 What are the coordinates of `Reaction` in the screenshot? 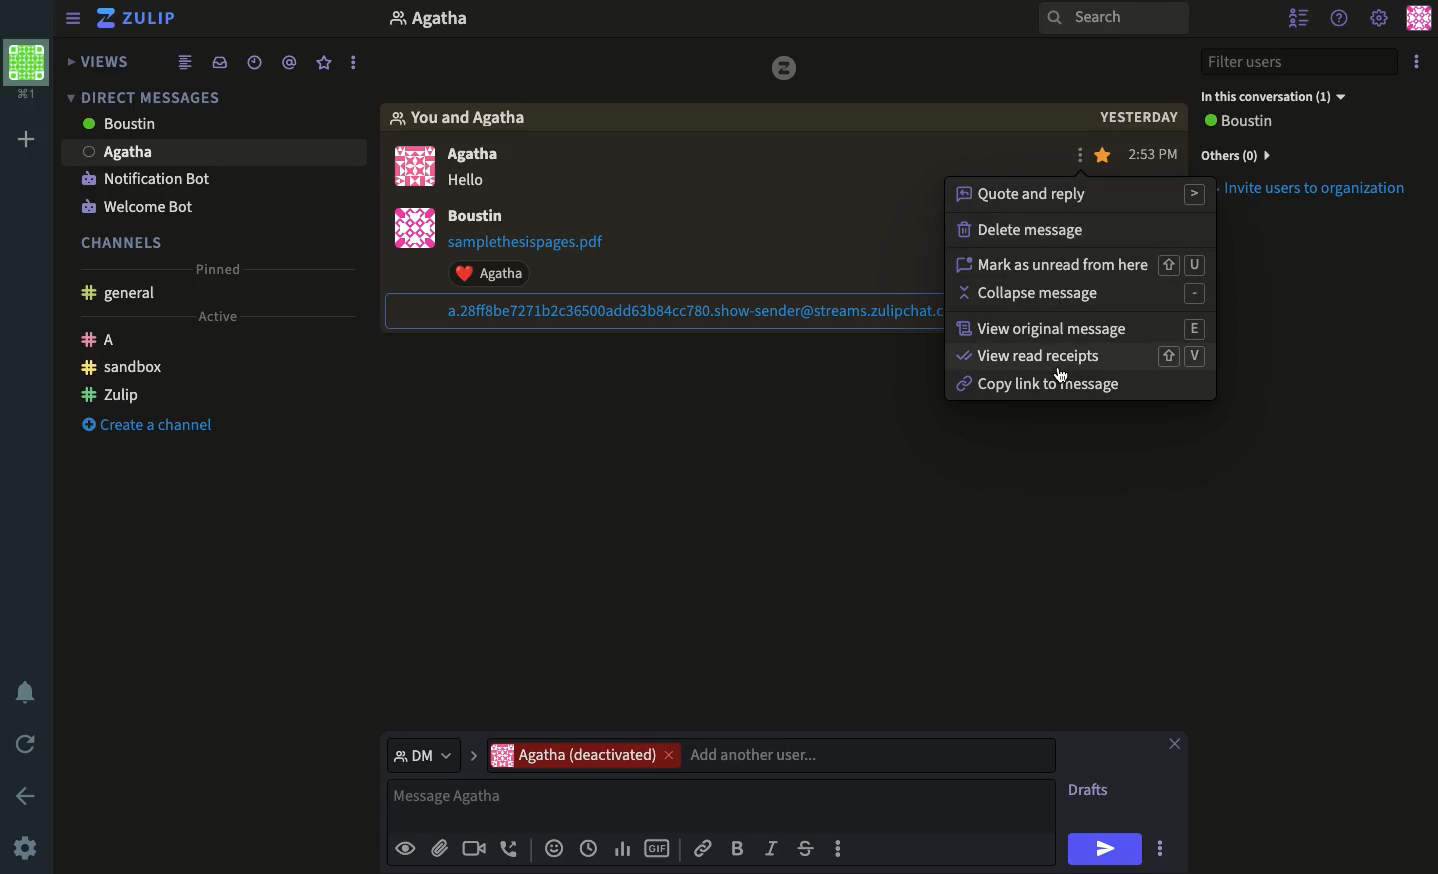 It's located at (500, 273).